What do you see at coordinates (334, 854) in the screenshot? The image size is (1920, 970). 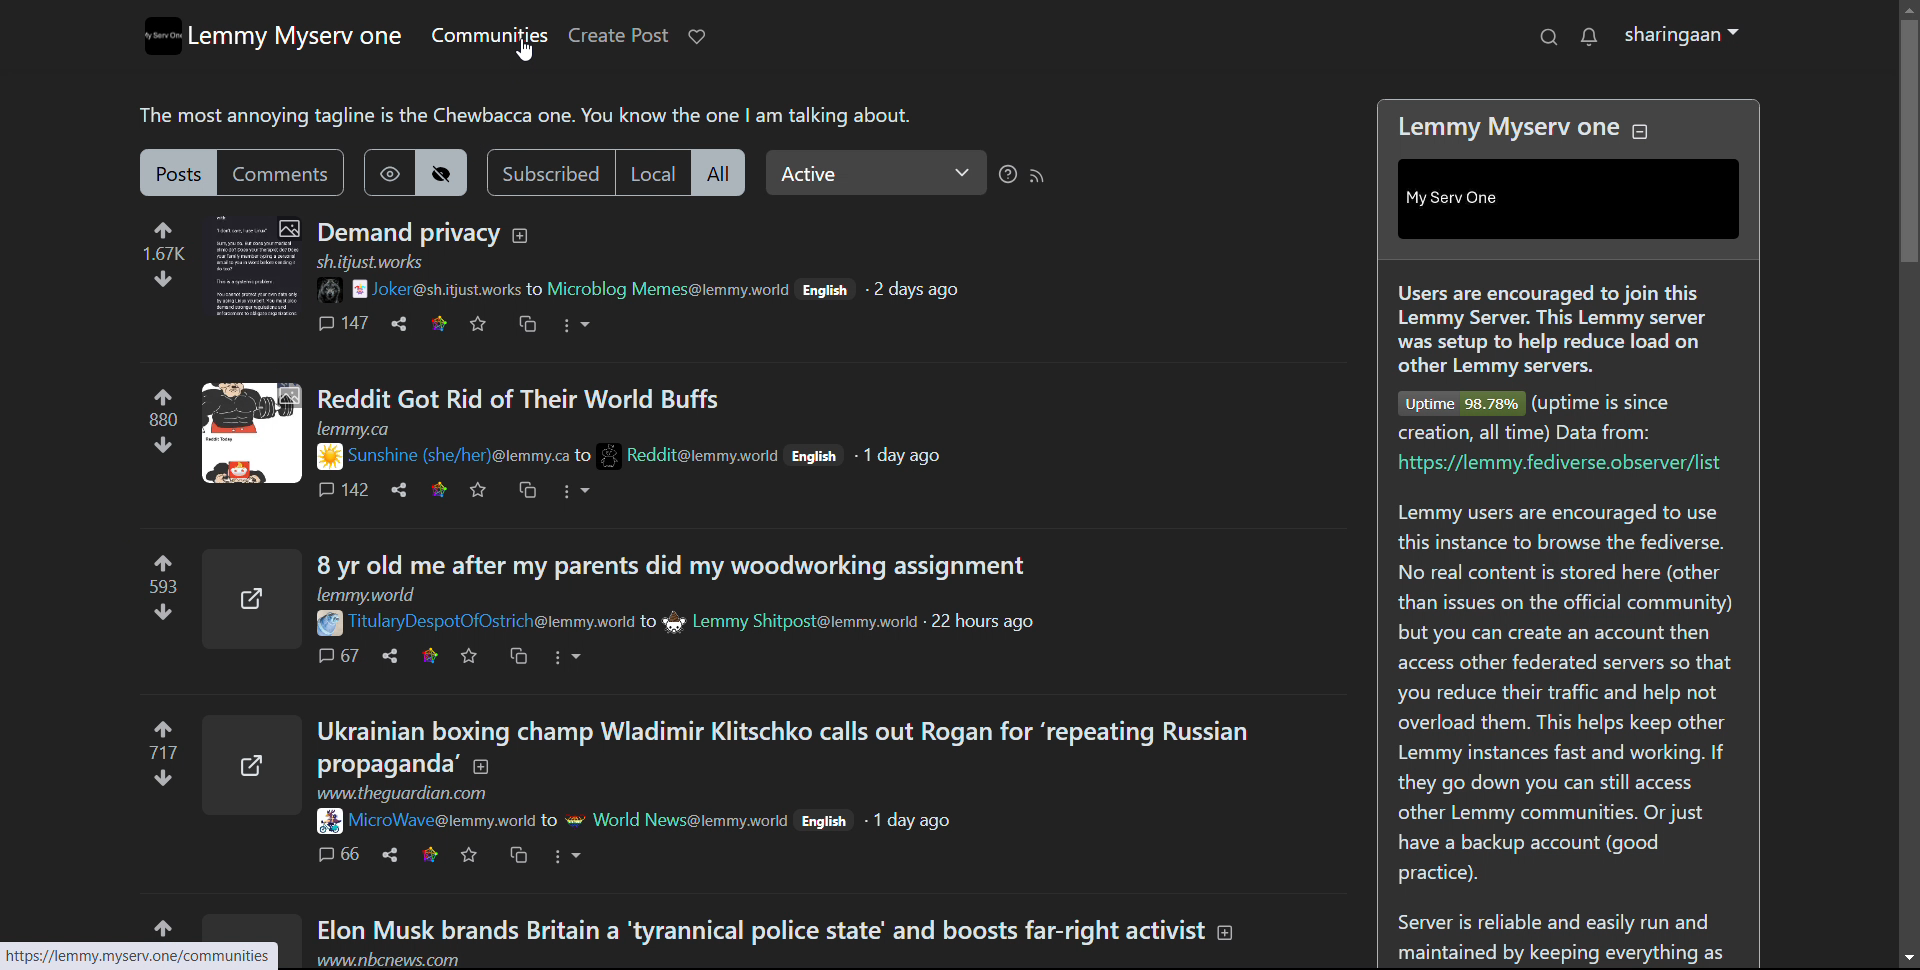 I see `66 comments` at bounding box center [334, 854].